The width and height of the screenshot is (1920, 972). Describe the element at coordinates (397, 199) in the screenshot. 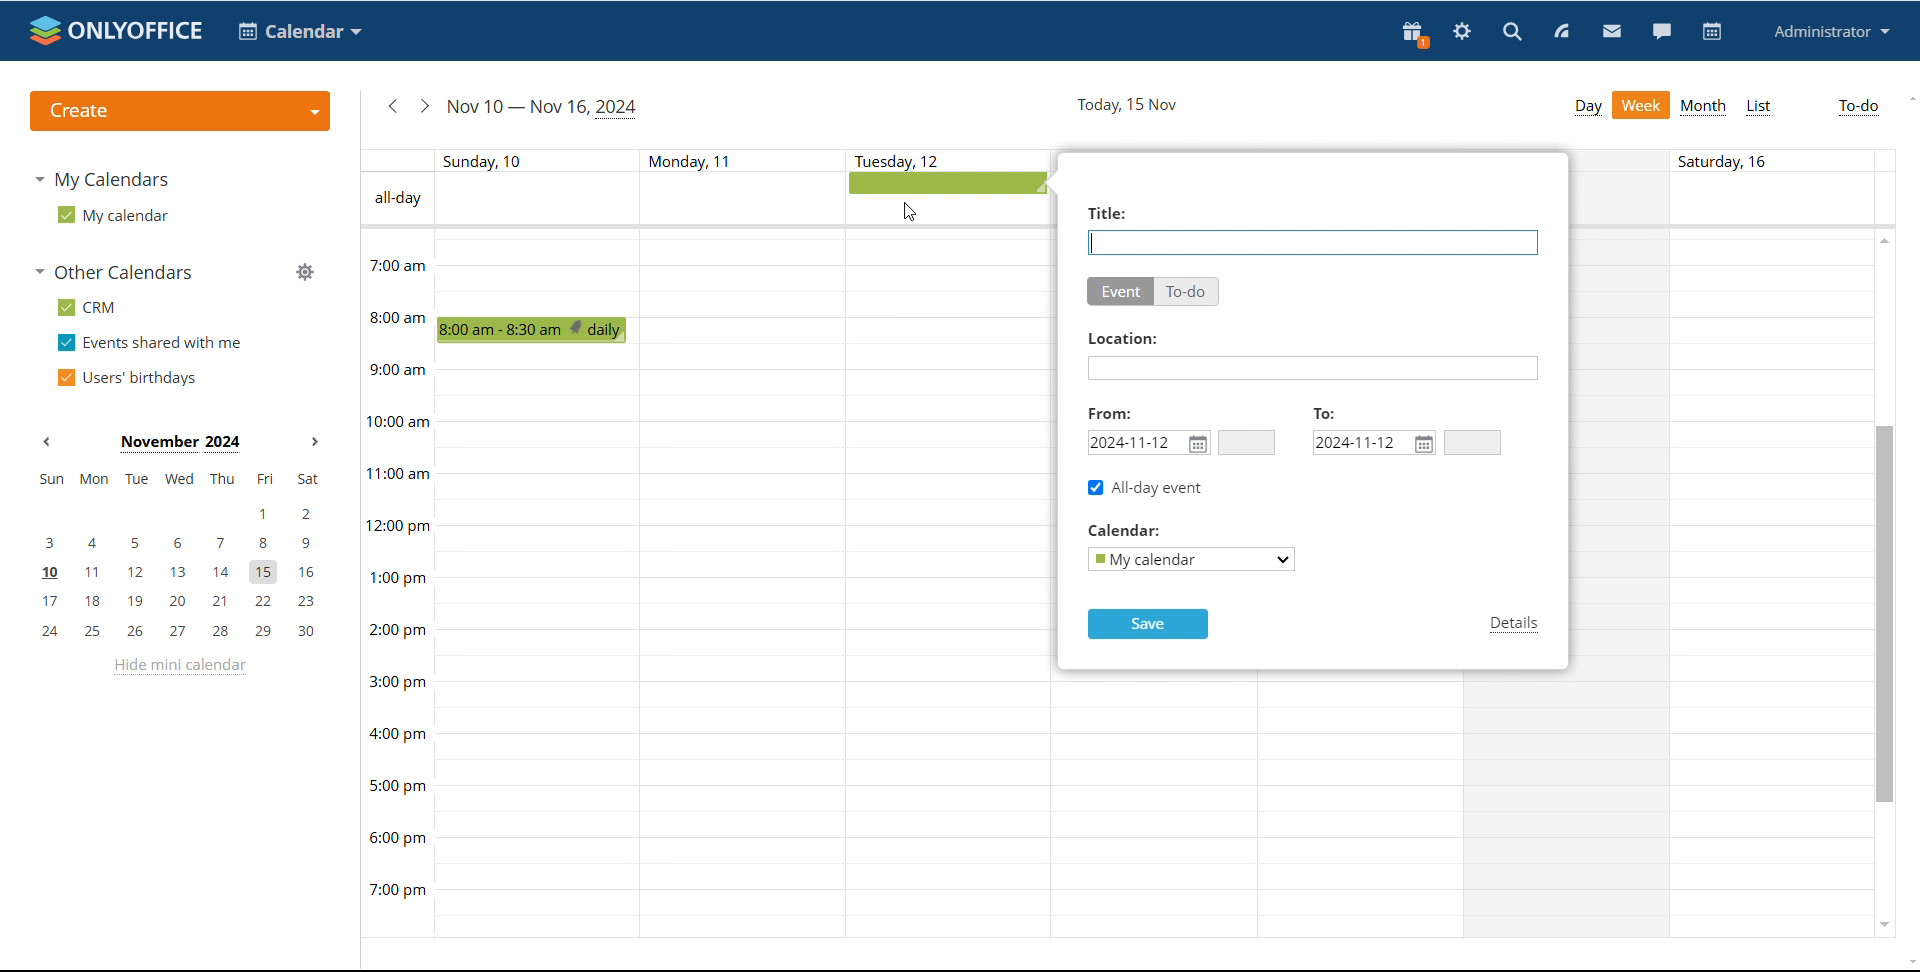

I see `text` at that location.